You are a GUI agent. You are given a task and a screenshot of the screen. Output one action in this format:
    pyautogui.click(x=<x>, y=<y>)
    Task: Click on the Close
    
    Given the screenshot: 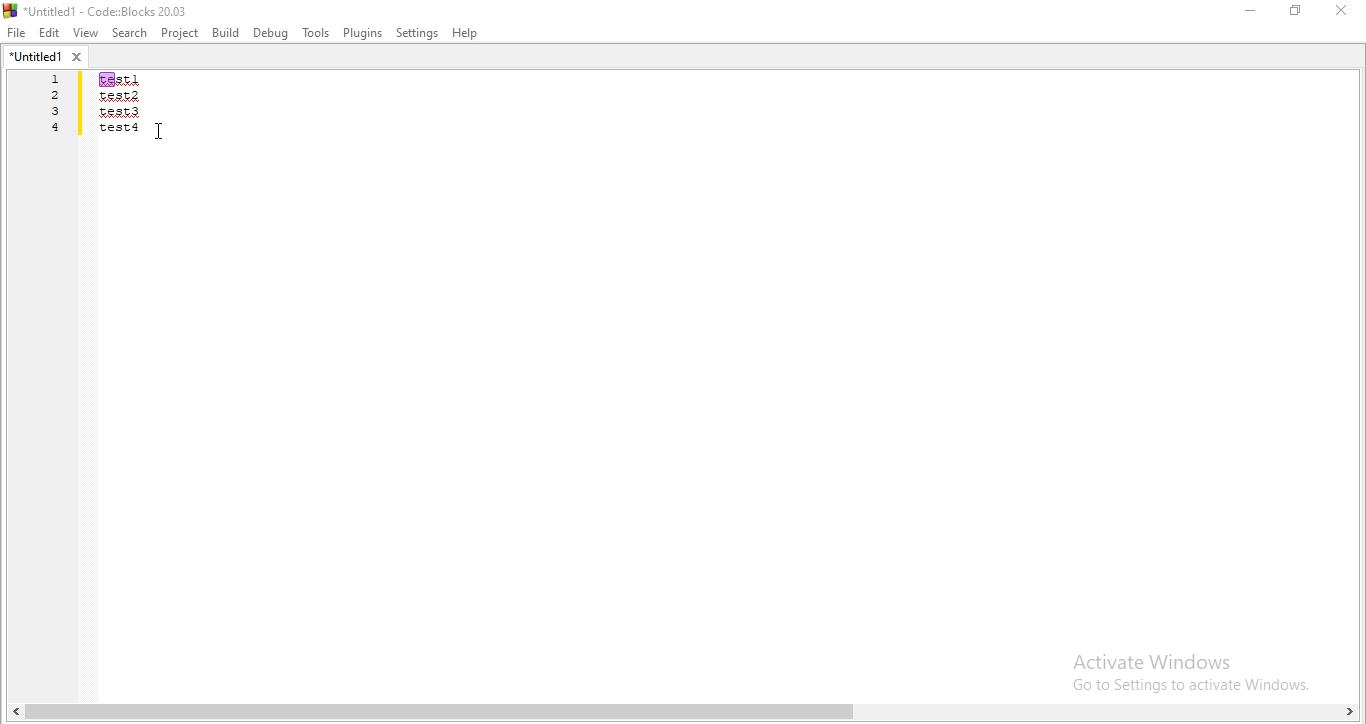 What is the action you would take?
    pyautogui.click(x=1342, y=10)
    